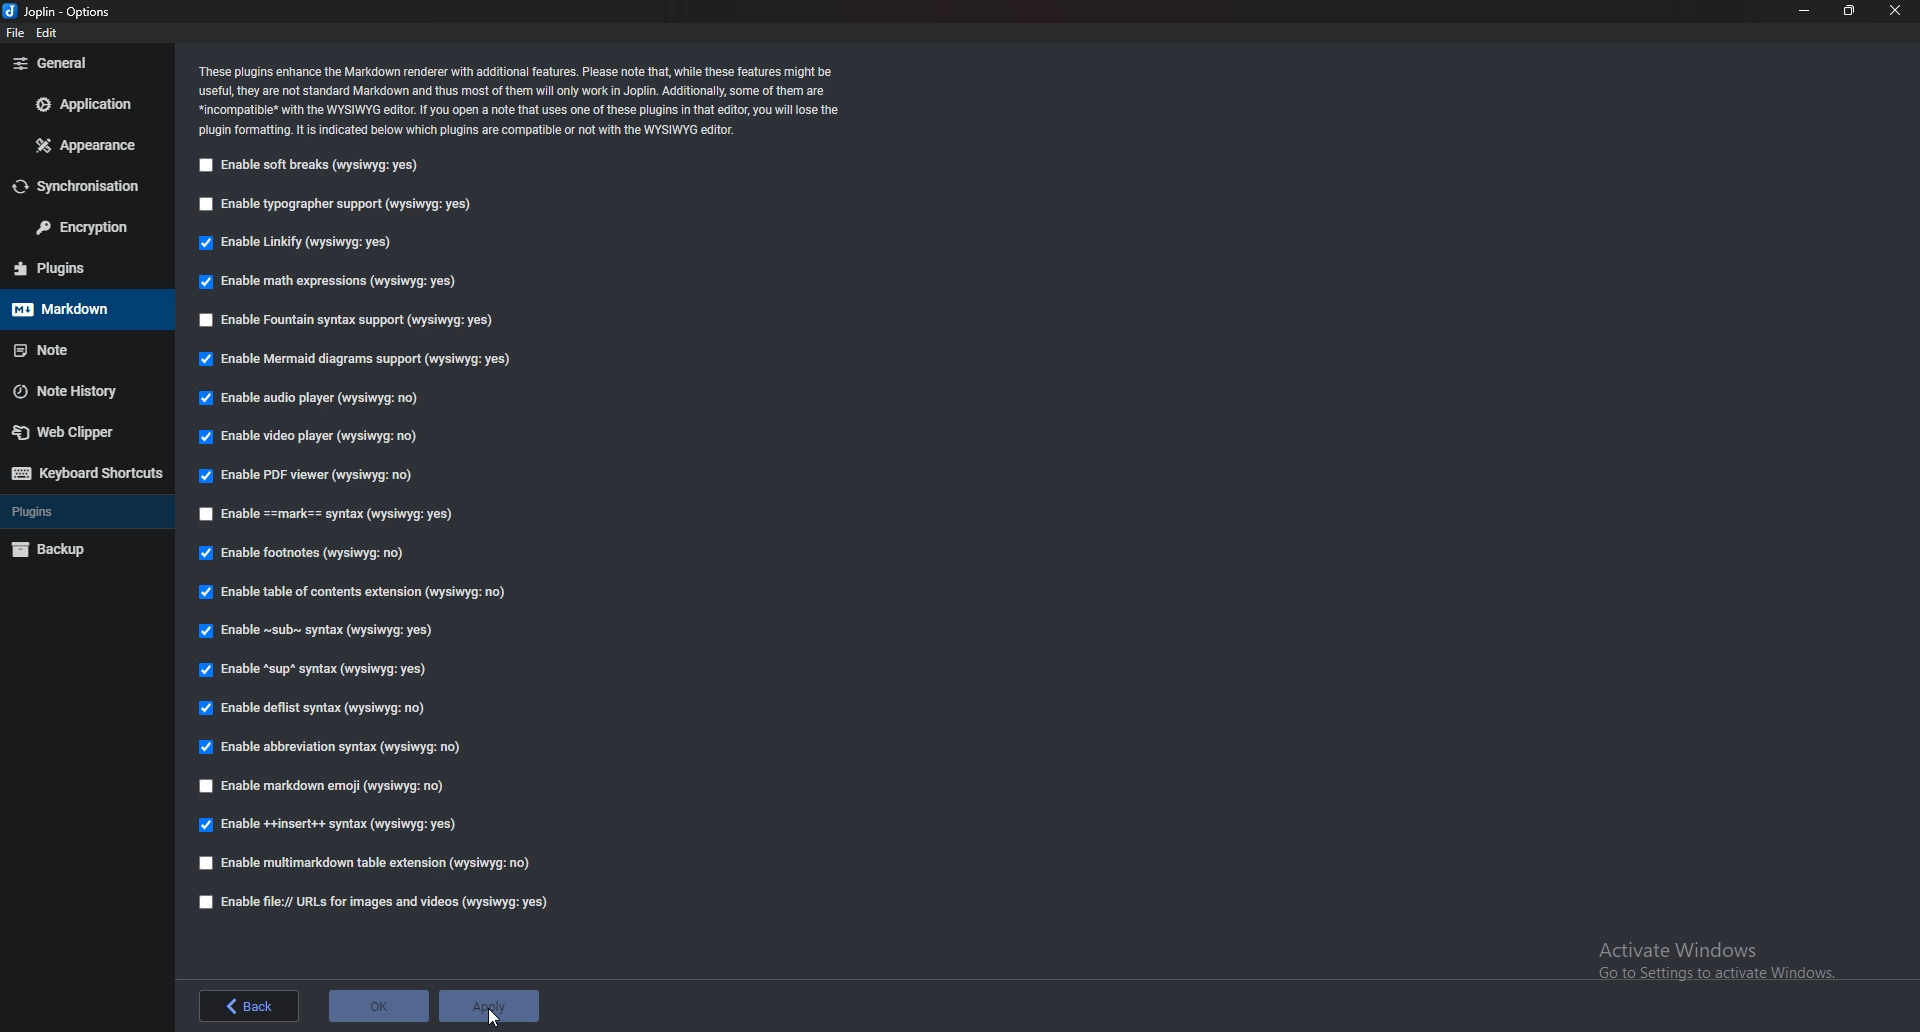  What do you see at coordinates (342, 515) in the screenshot?
I see `Enable Mark Syntax` at bounding box center [342, 515].